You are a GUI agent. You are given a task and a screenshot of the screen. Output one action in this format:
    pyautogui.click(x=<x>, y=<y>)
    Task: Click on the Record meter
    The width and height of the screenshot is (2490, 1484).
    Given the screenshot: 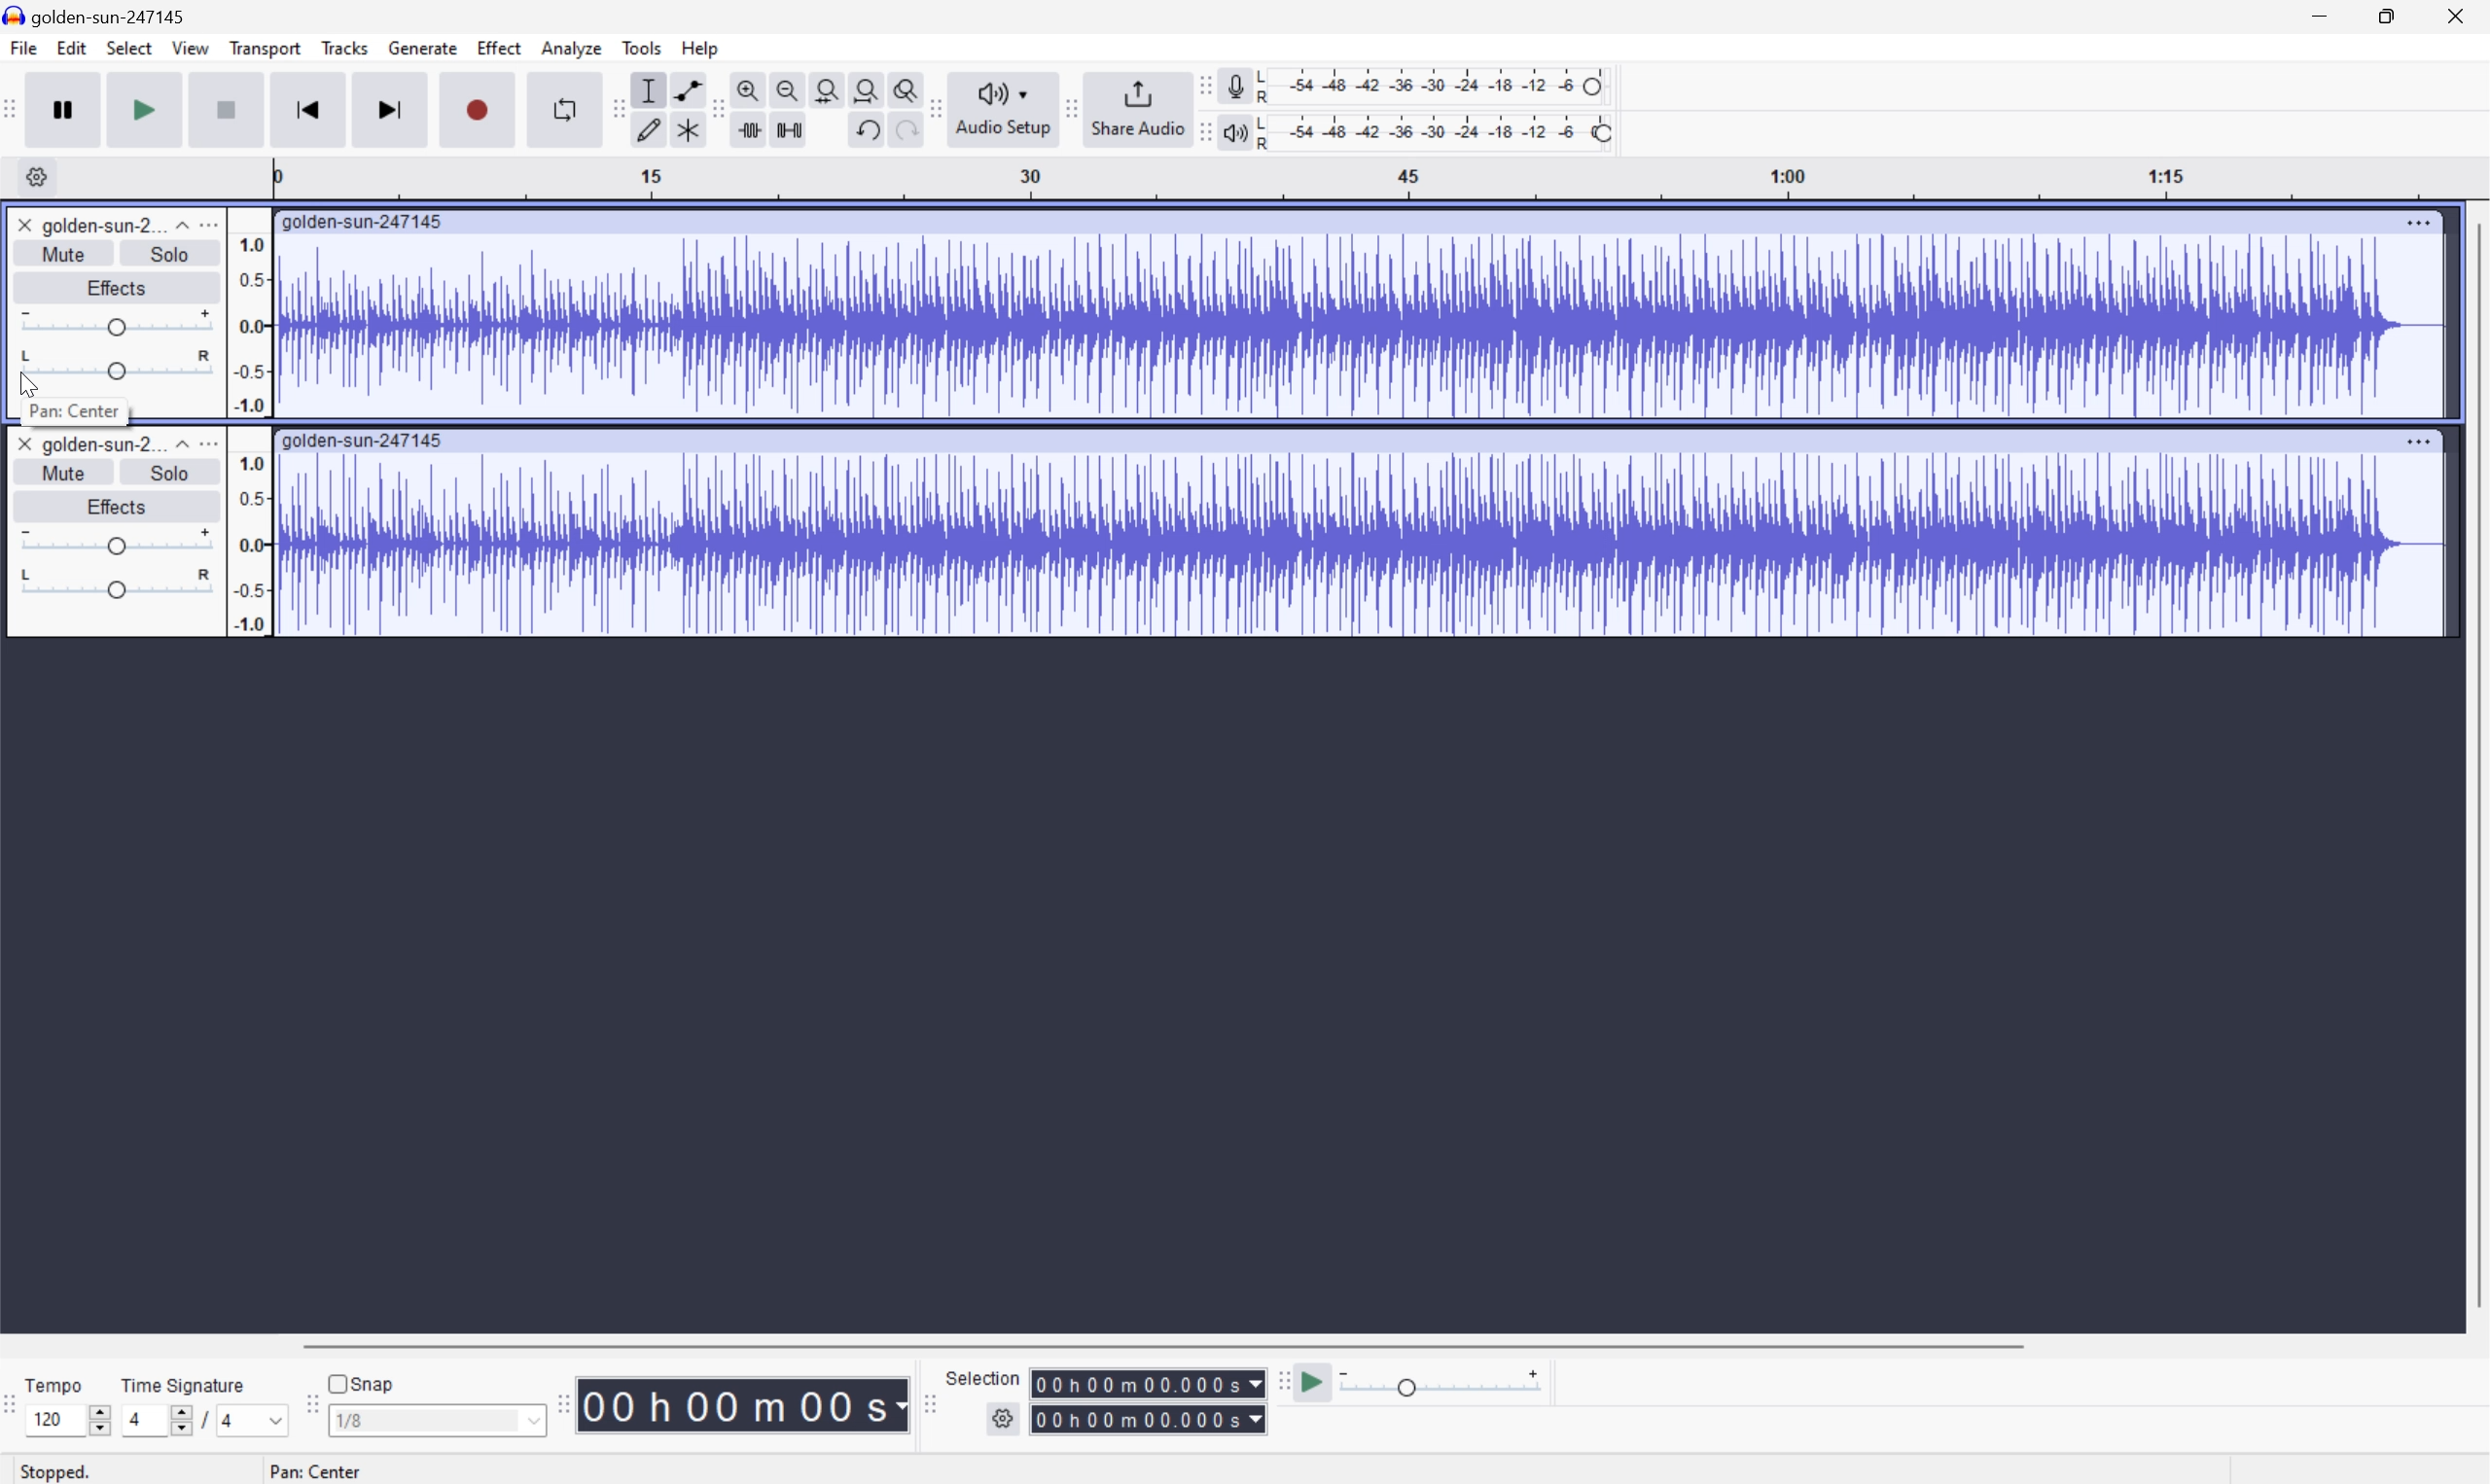 What is the action you would take?
    pyautogui.click(x=1231, y=82)
    